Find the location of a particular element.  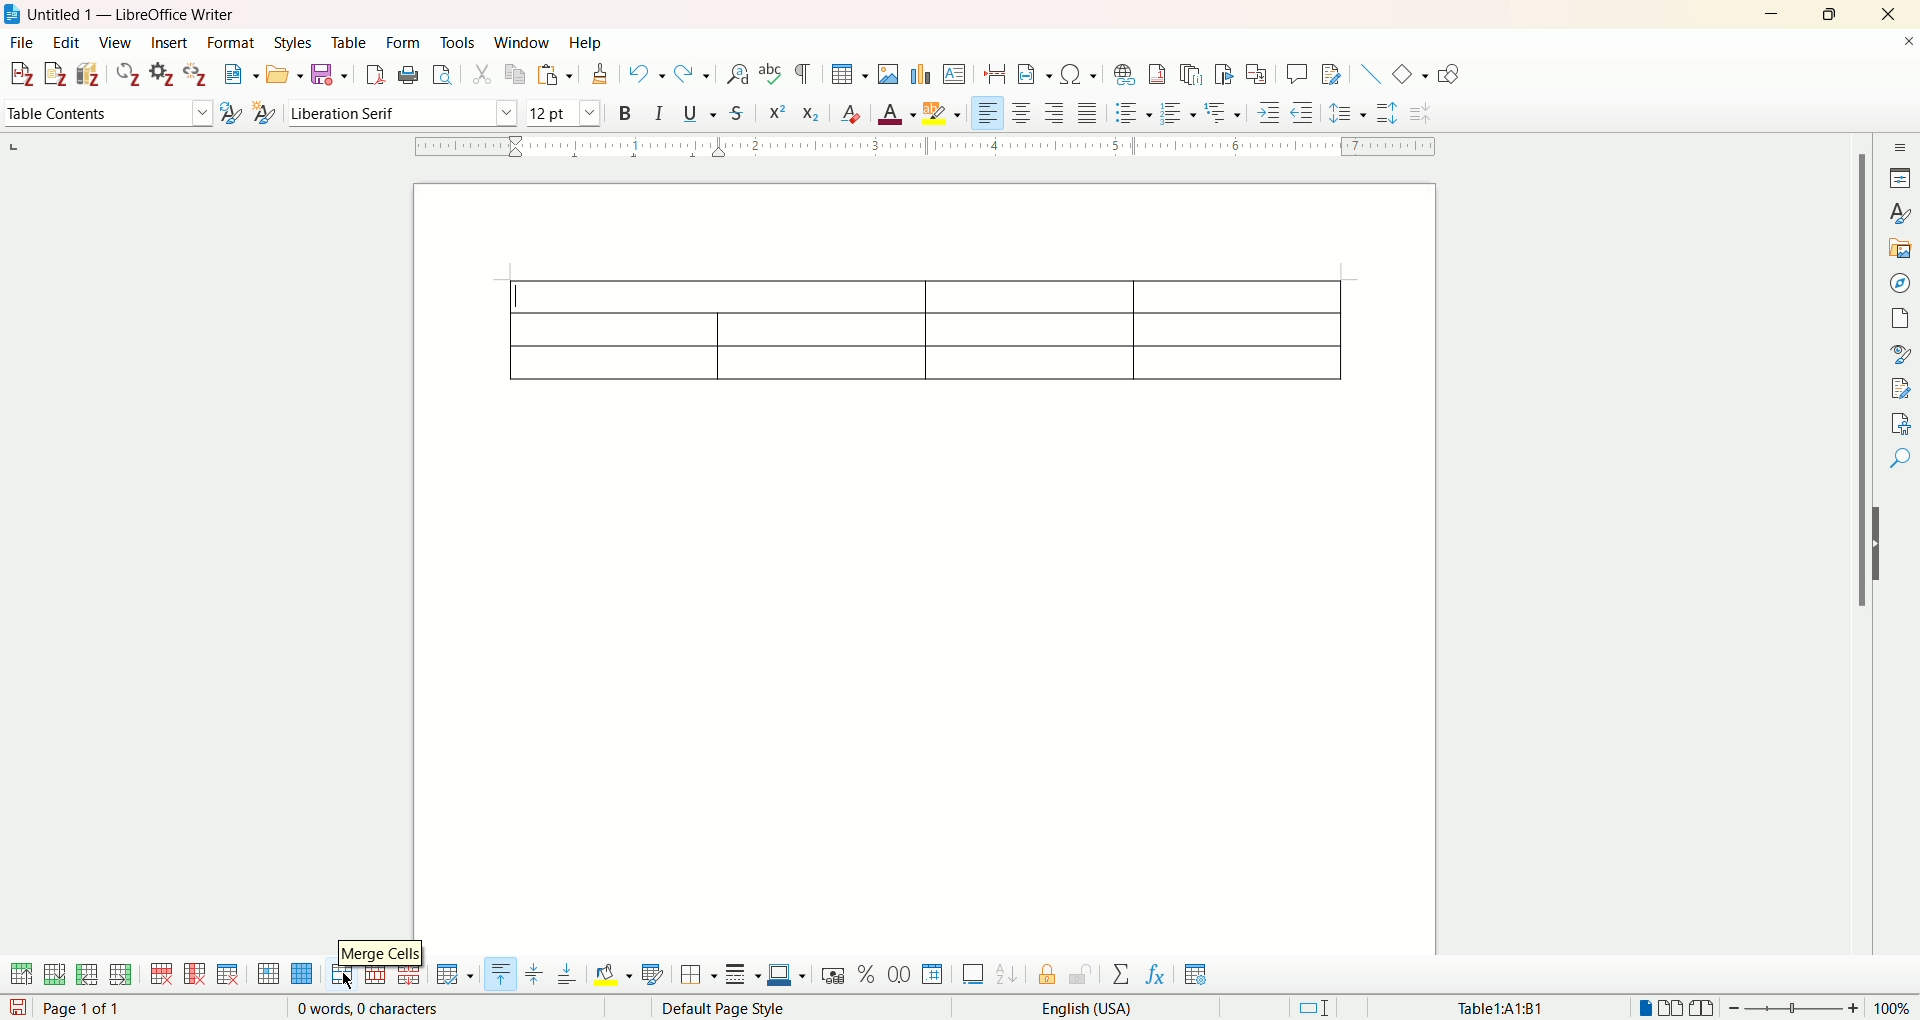

optimize size is located at coordinates (458, 973).